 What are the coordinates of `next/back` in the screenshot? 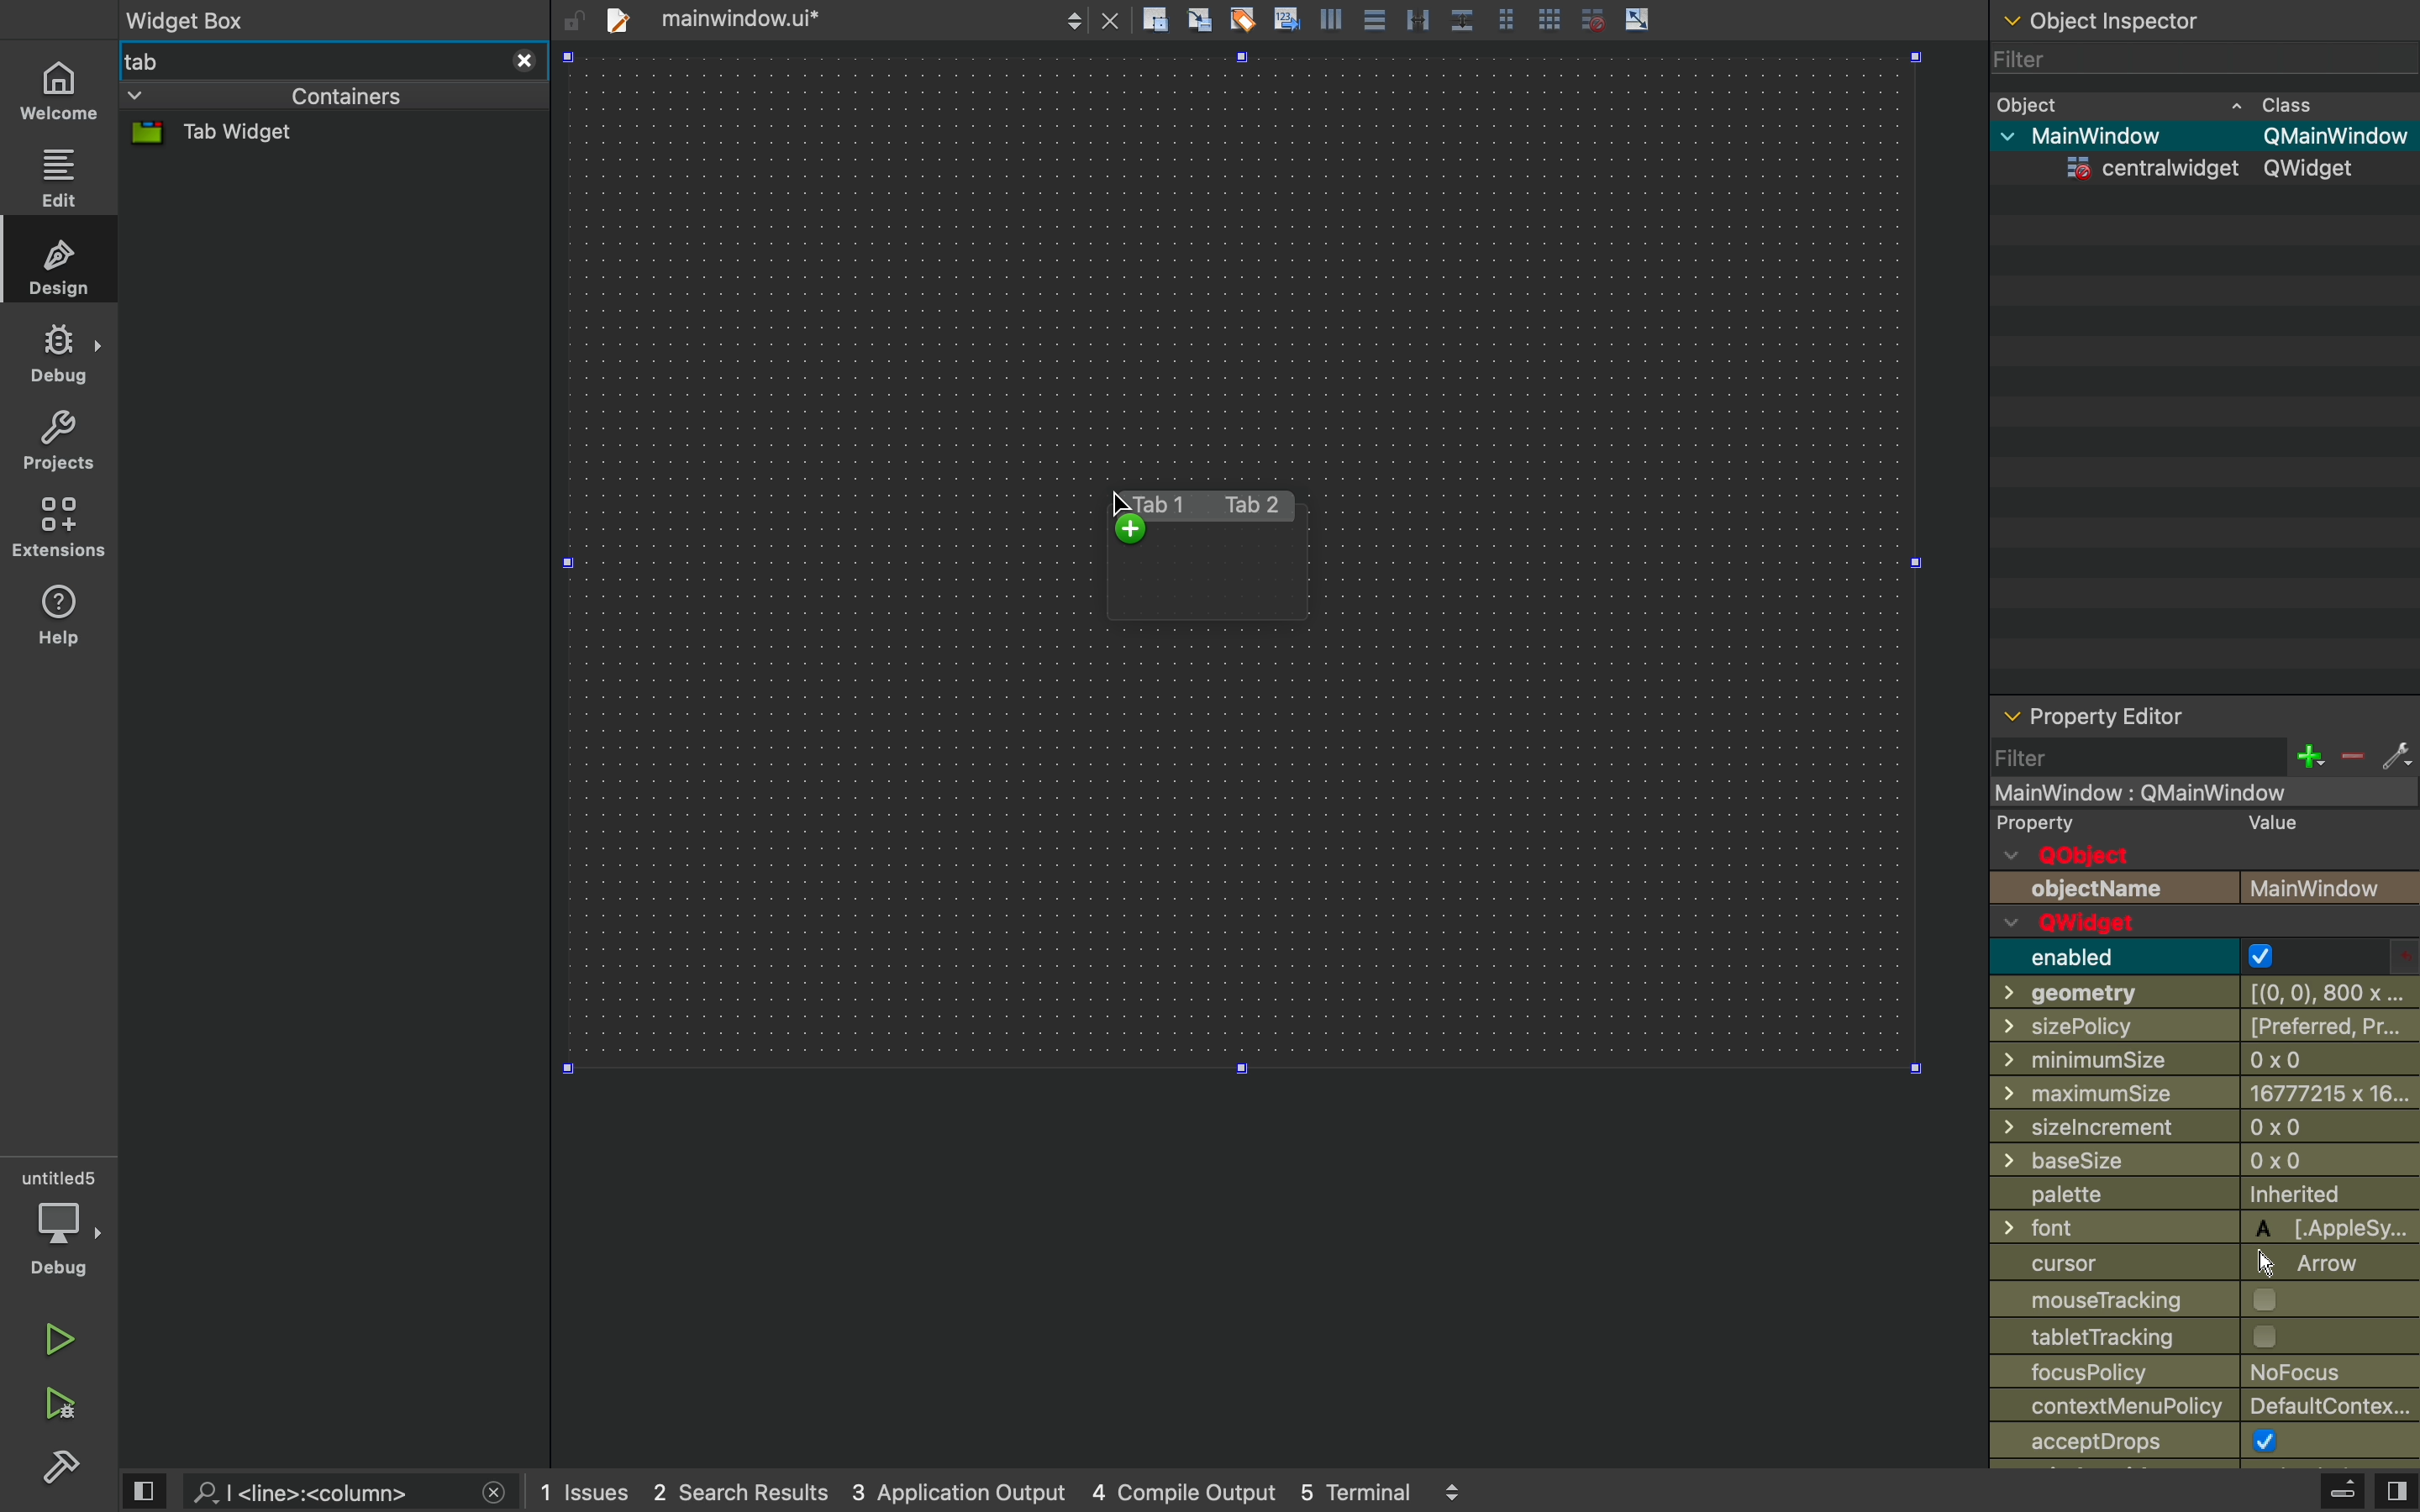 It's located at (1073, 19).